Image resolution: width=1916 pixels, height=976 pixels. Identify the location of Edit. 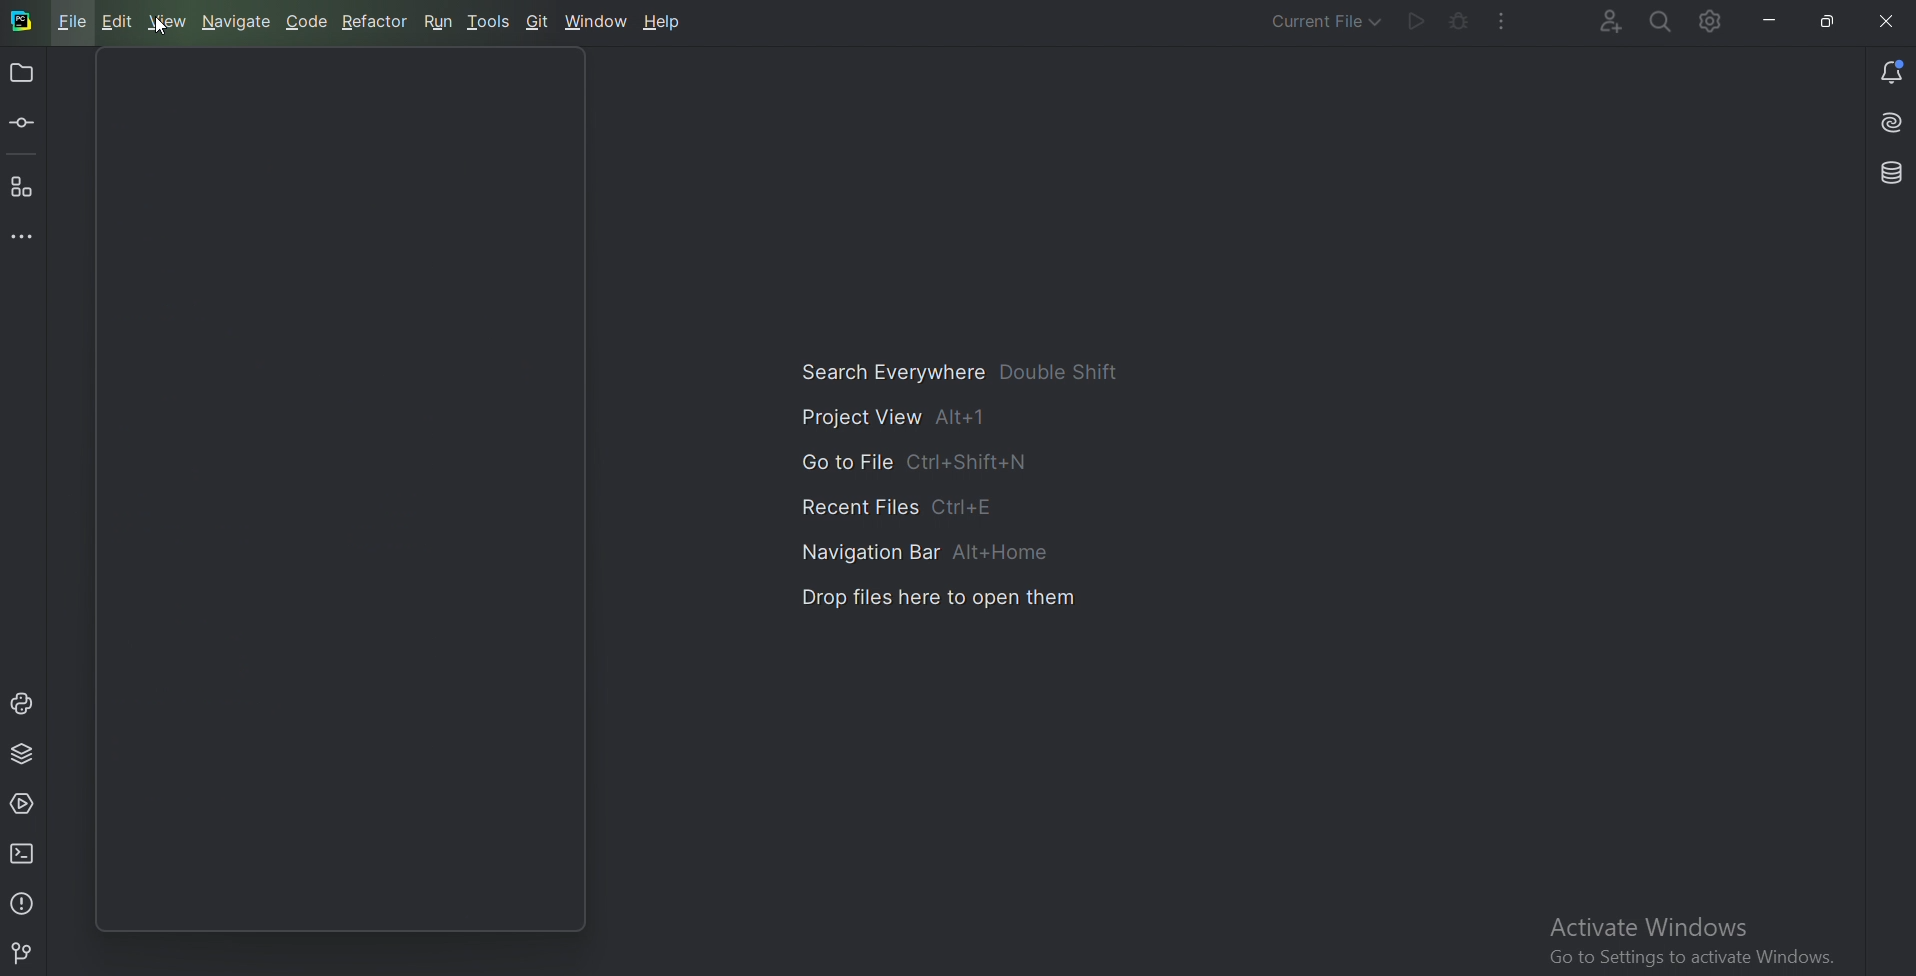
(117, 21).